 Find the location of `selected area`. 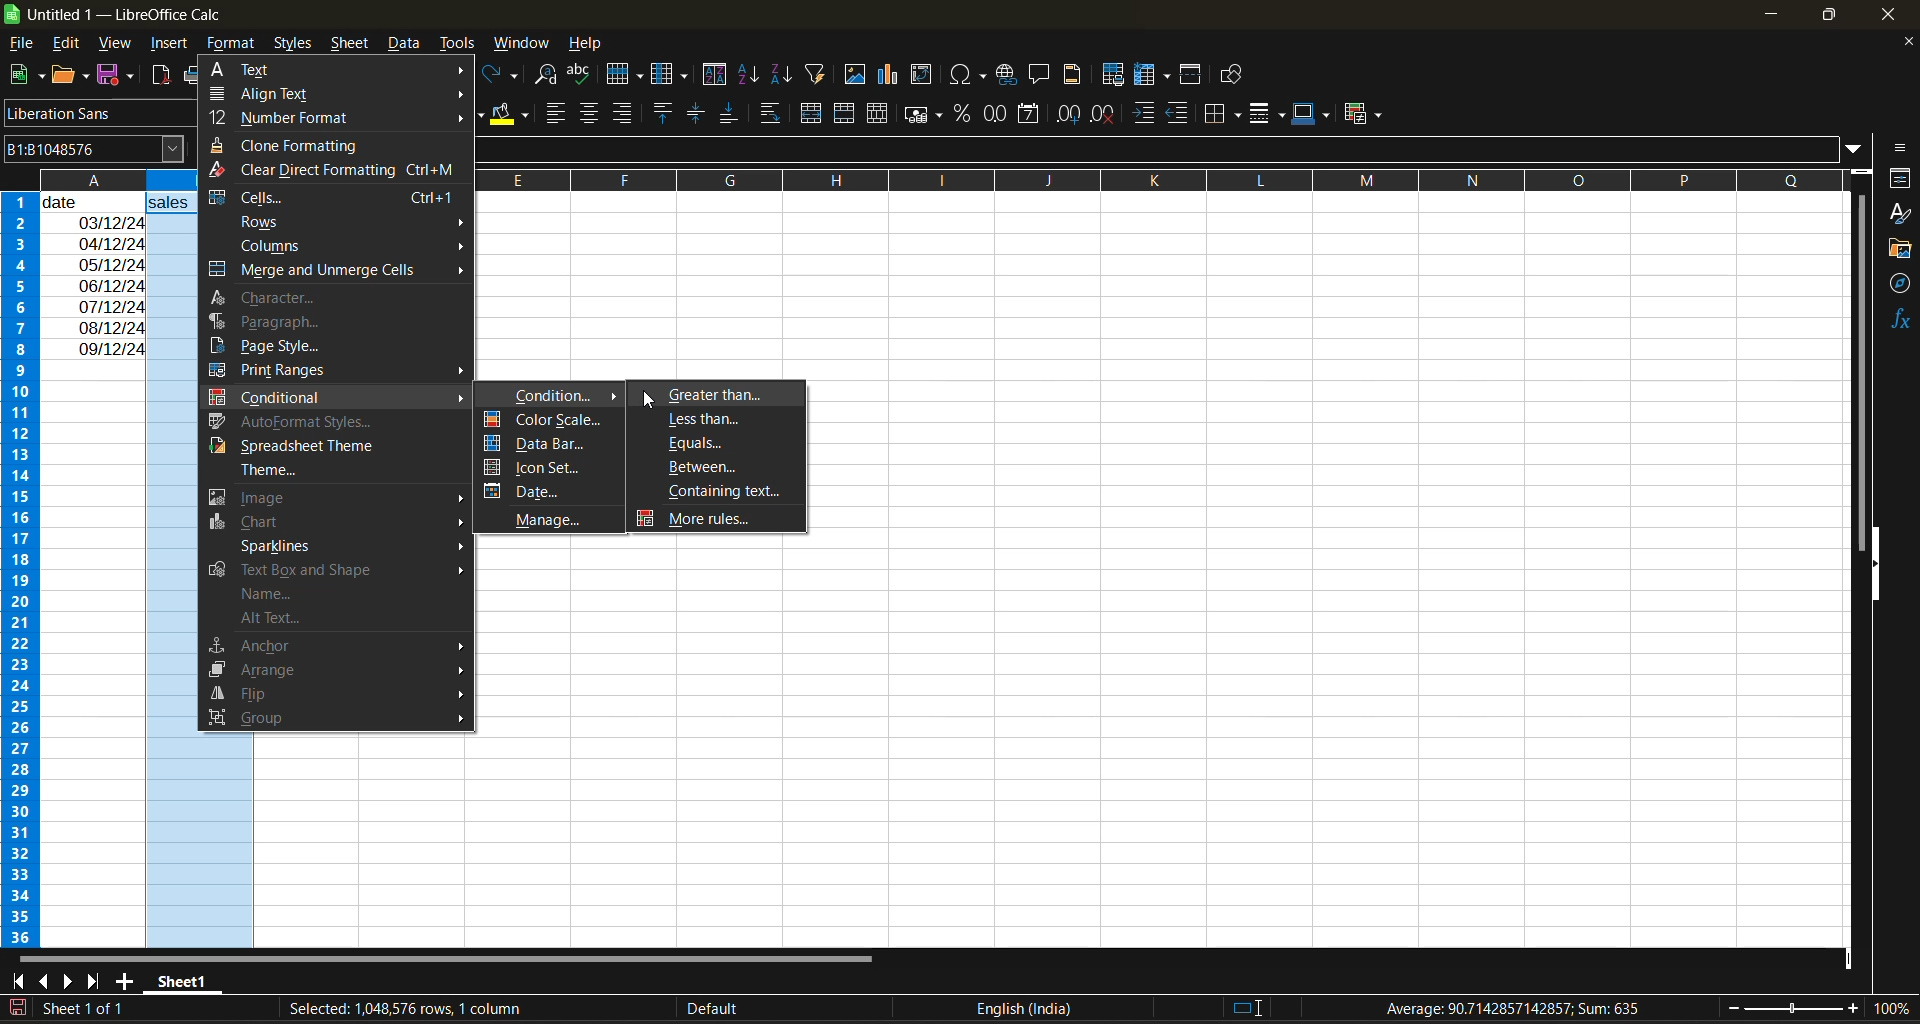

selected area is located at coordinates (403, 1009).